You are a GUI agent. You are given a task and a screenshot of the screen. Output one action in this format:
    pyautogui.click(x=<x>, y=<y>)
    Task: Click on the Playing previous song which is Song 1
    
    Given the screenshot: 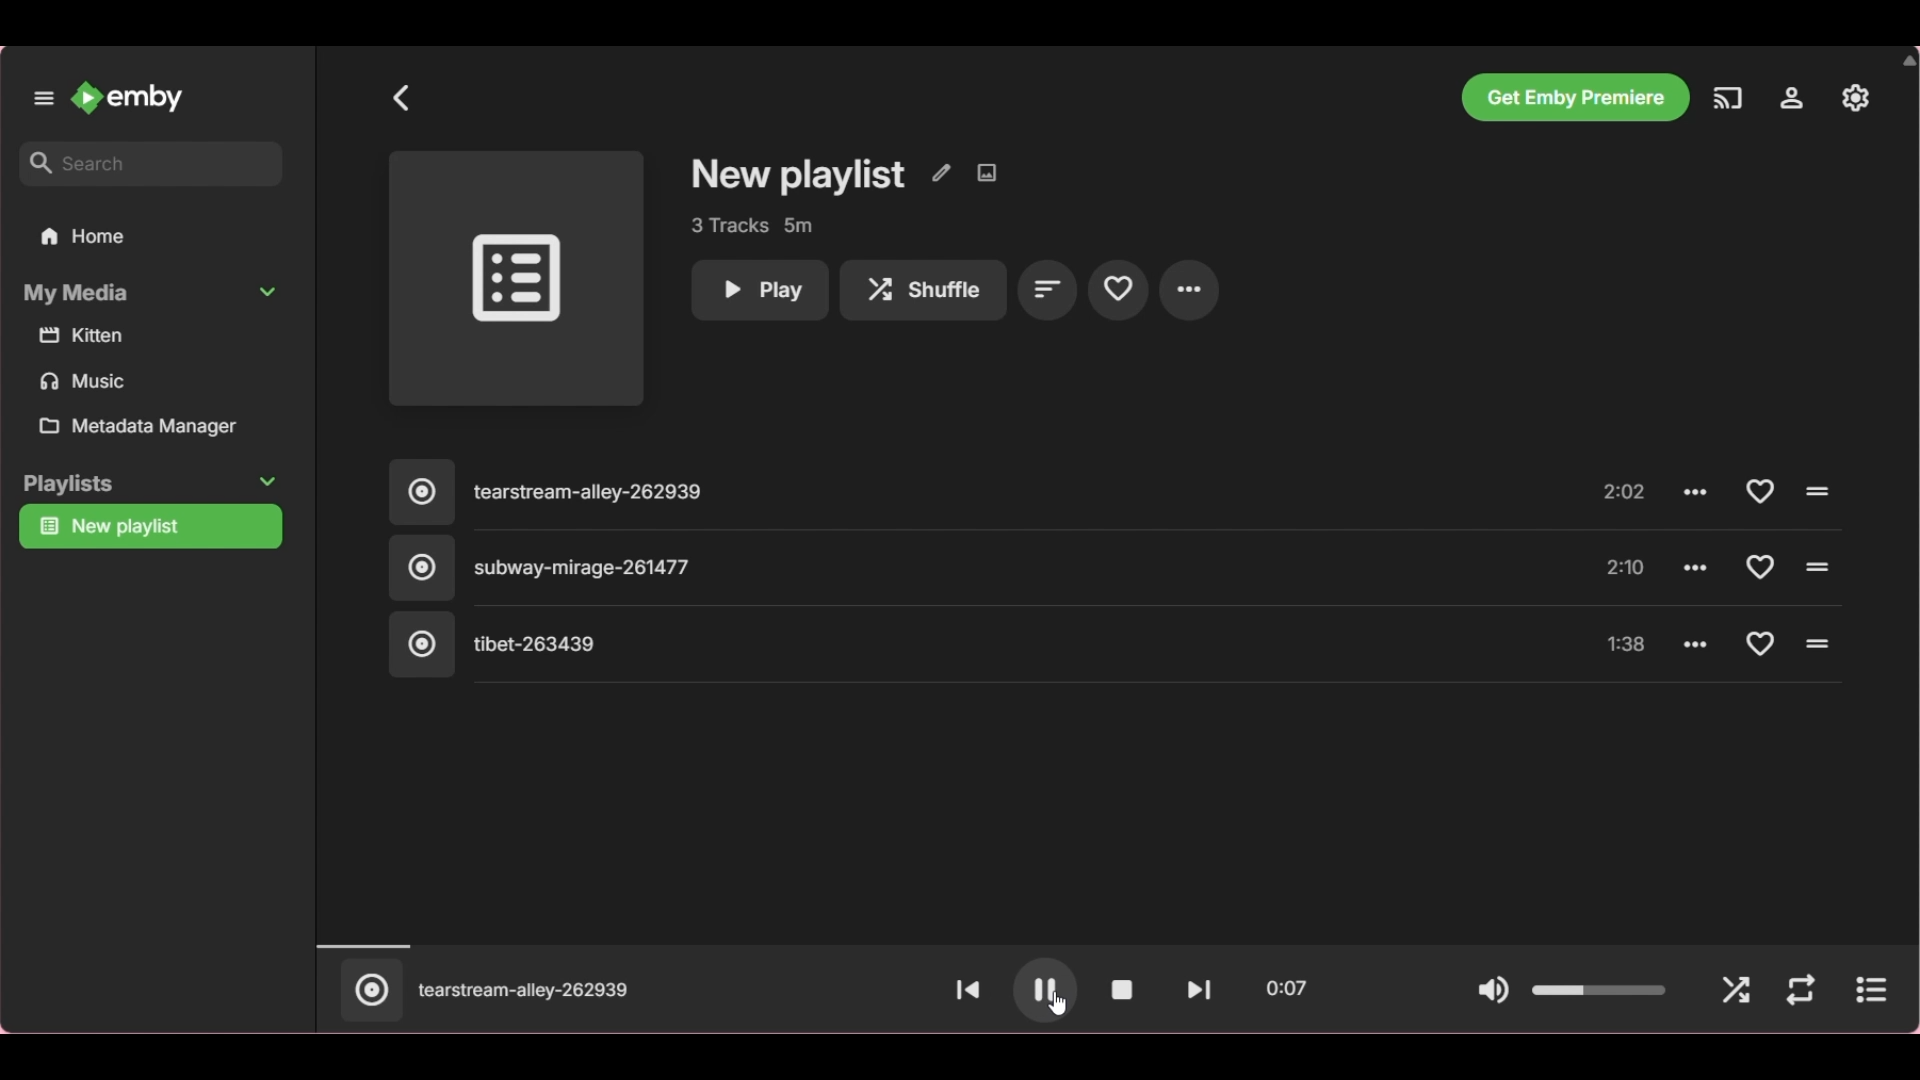 What is the action you would take?
    pyautogui.click(x=524, y=990)
    